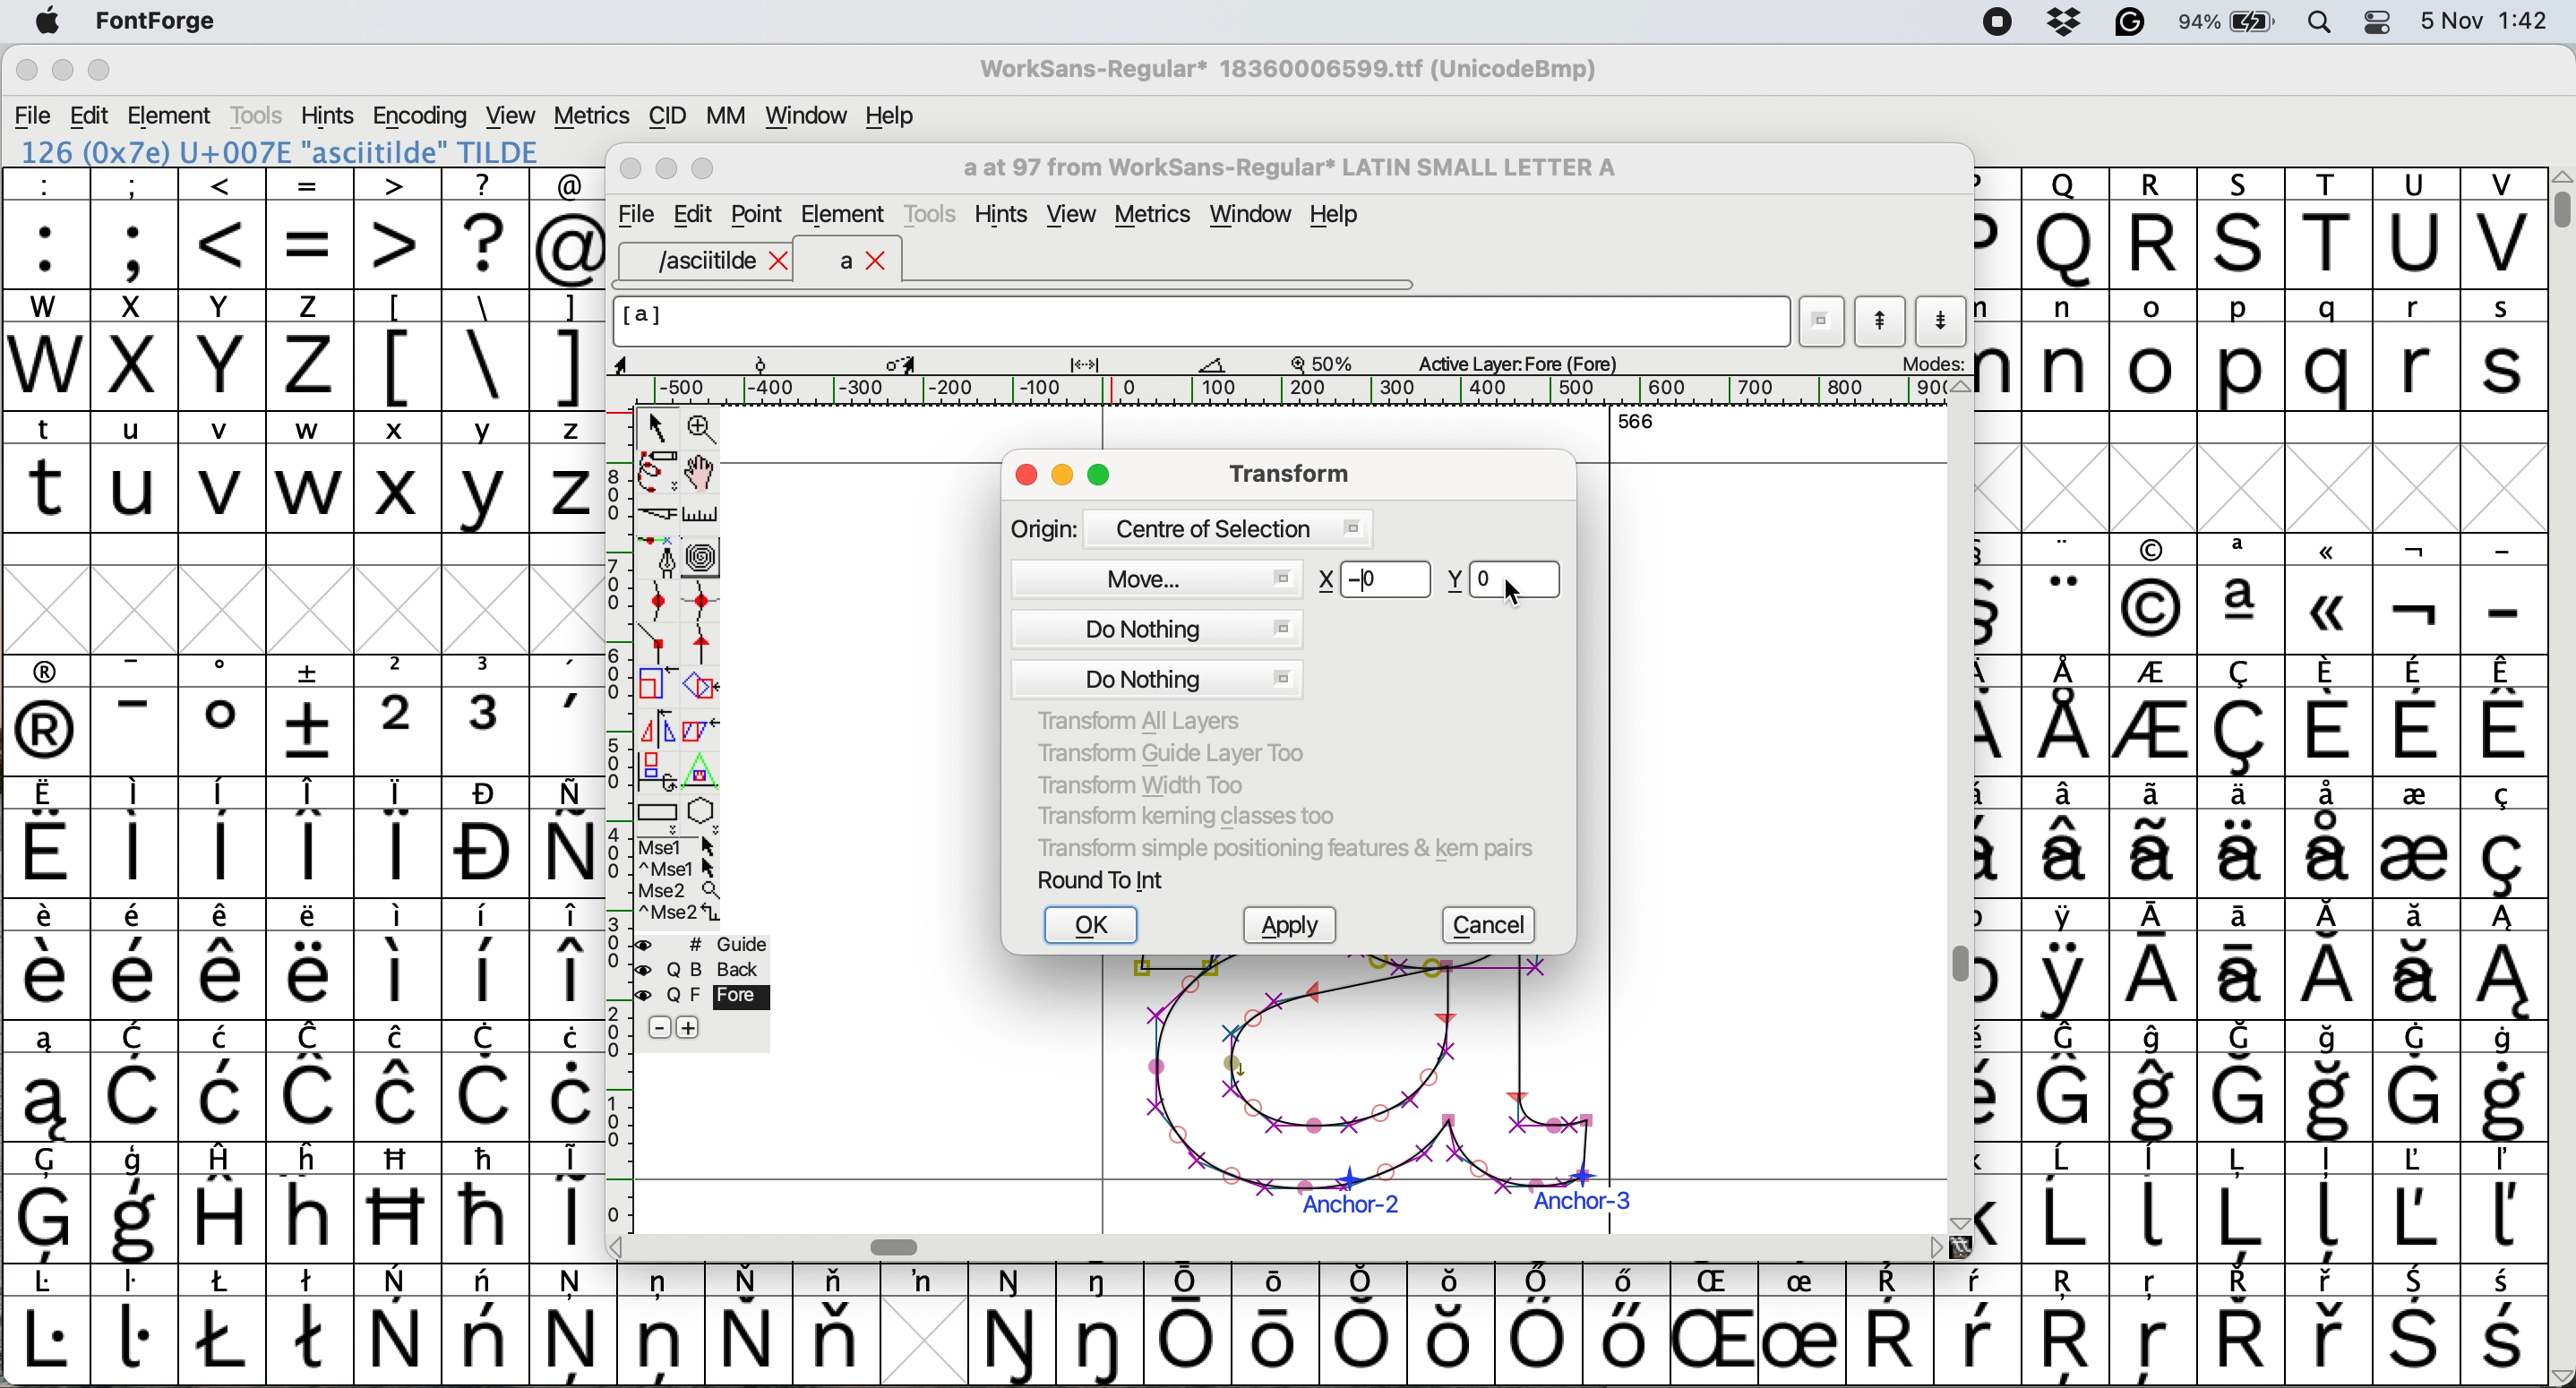 This screenshot has height=1388, width=2576. Describe the element at coordinates (141, 1083) in the screenshot. I see `symbol` at that location.